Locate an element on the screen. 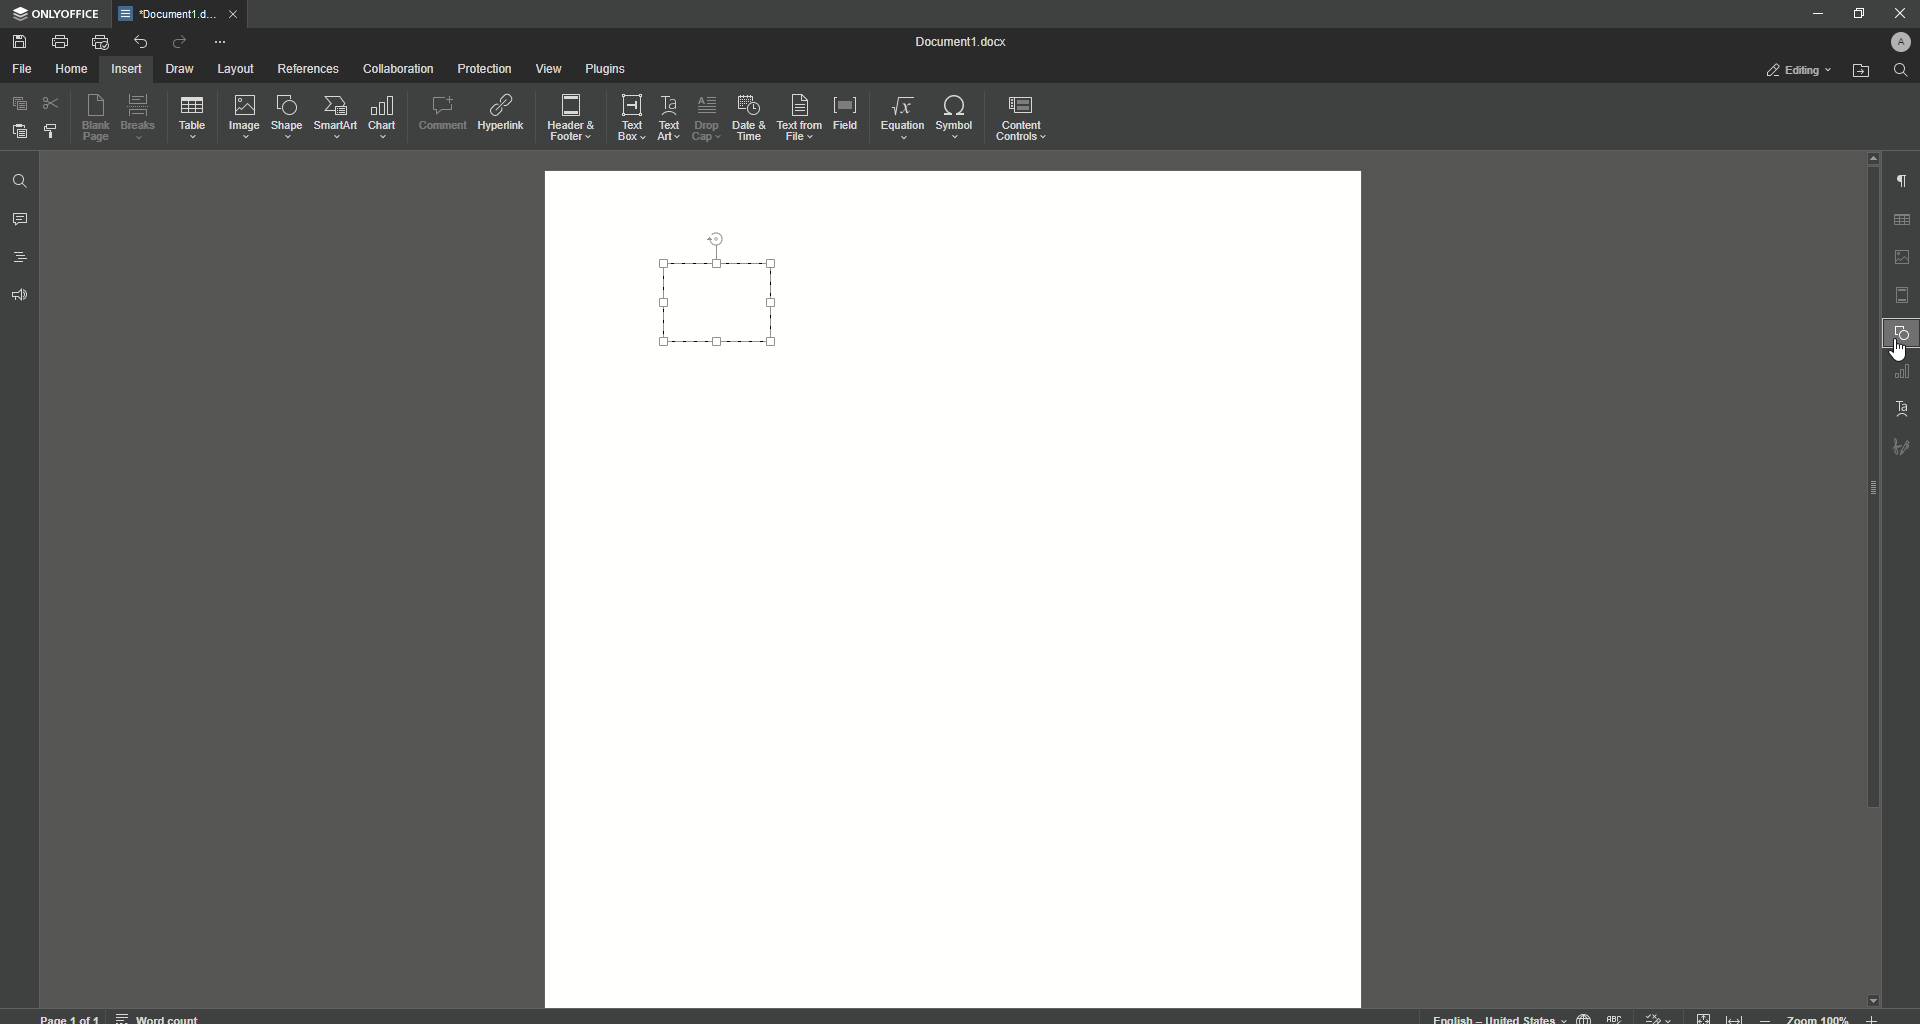 Image resolution: width=1920 pixels, height=1024 pixels. set document language is located at coordinates (1584, 1016).